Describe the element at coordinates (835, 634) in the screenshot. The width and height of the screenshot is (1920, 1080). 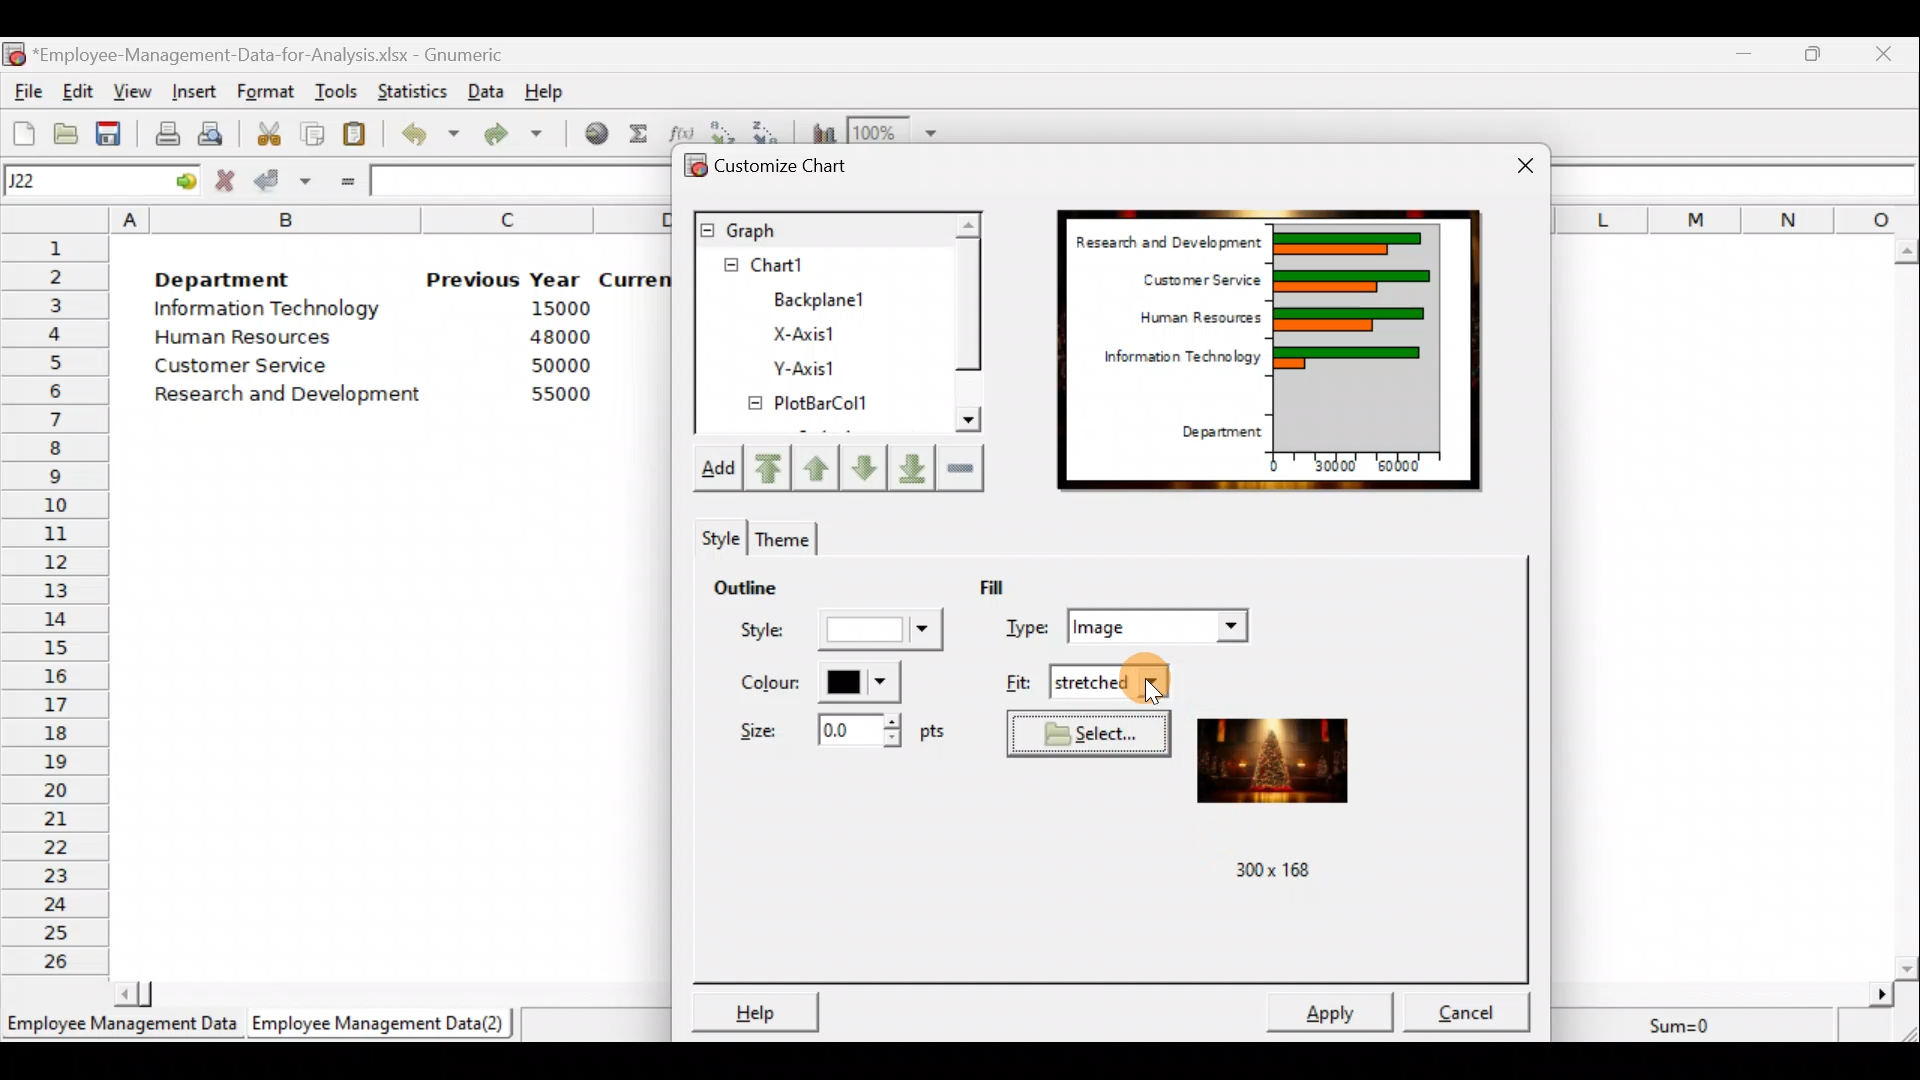
I see `Style` at that location.